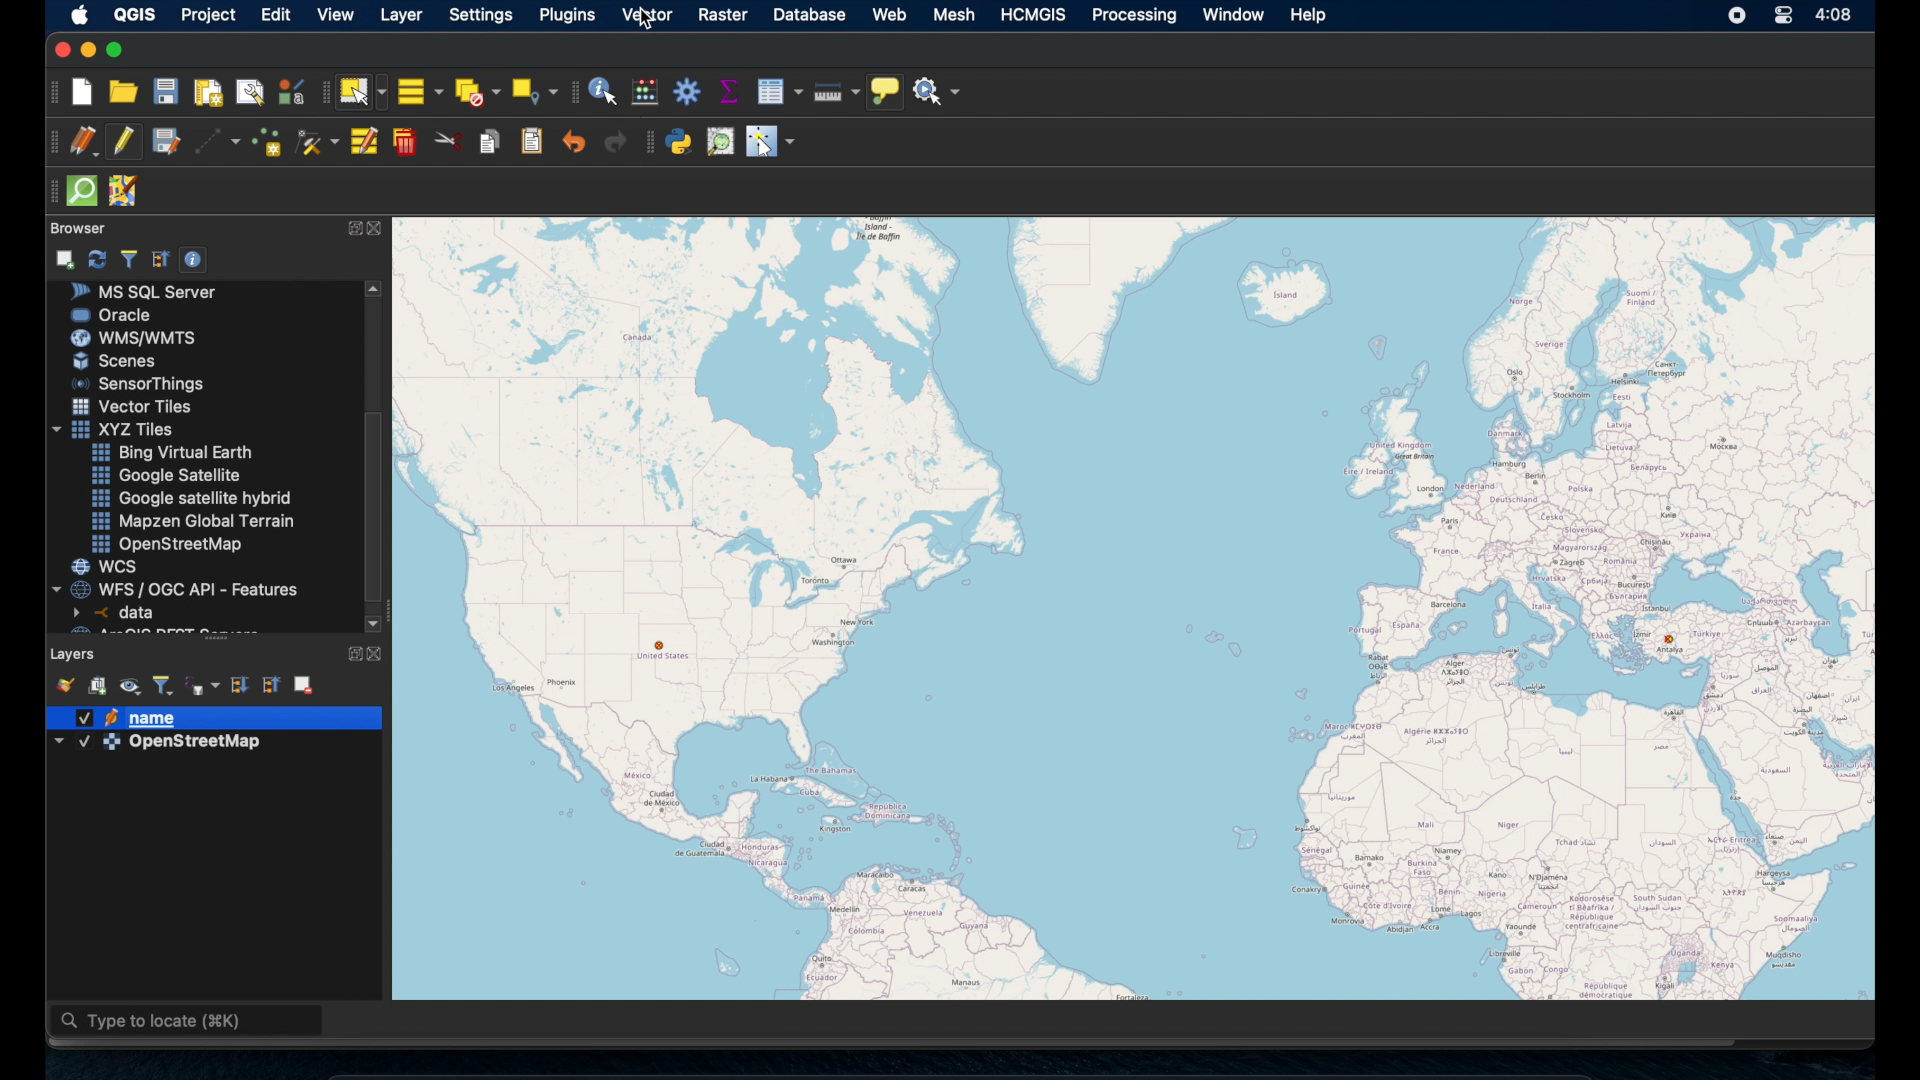 The width and height of the screenshot is (1920, 1080). Describe the element at coordinates (405, 142) in the screenshot. I see `delete select ted` at that location.